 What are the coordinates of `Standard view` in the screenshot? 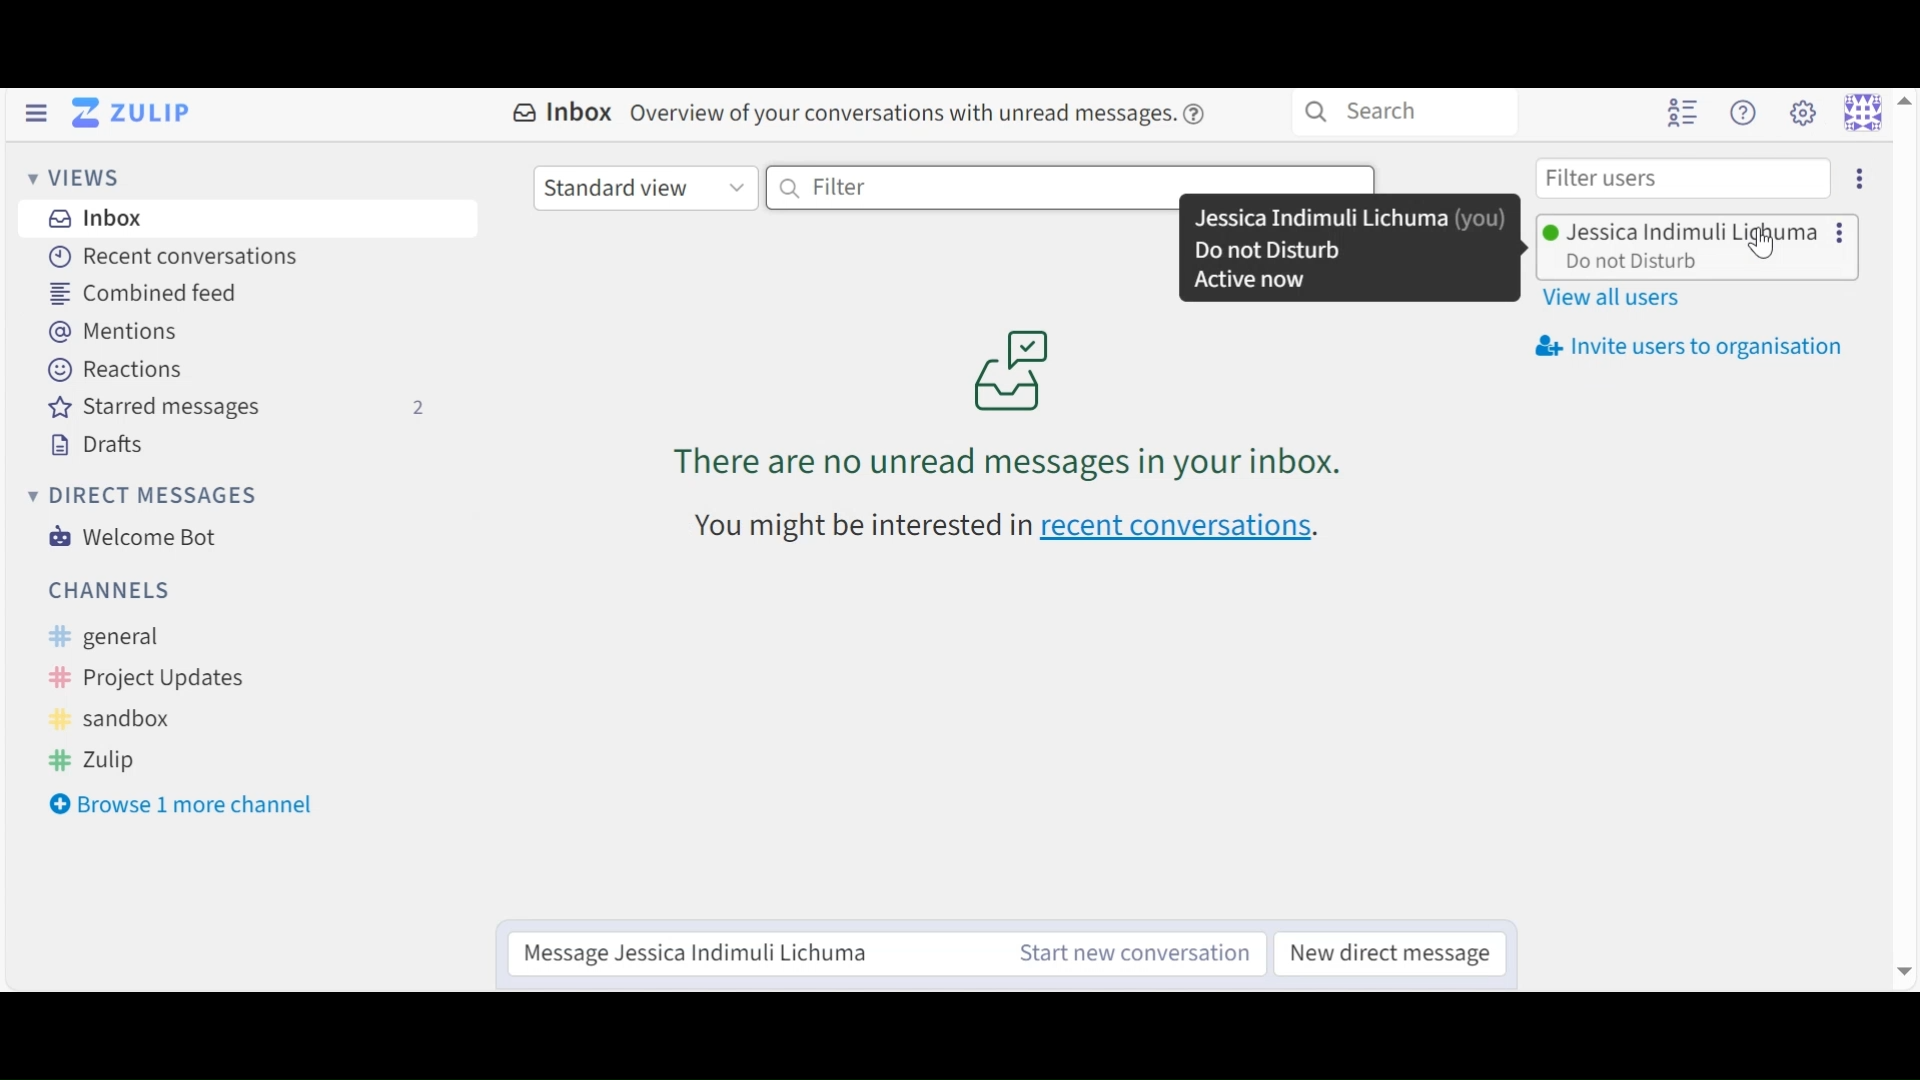 It's located at (644, 189).